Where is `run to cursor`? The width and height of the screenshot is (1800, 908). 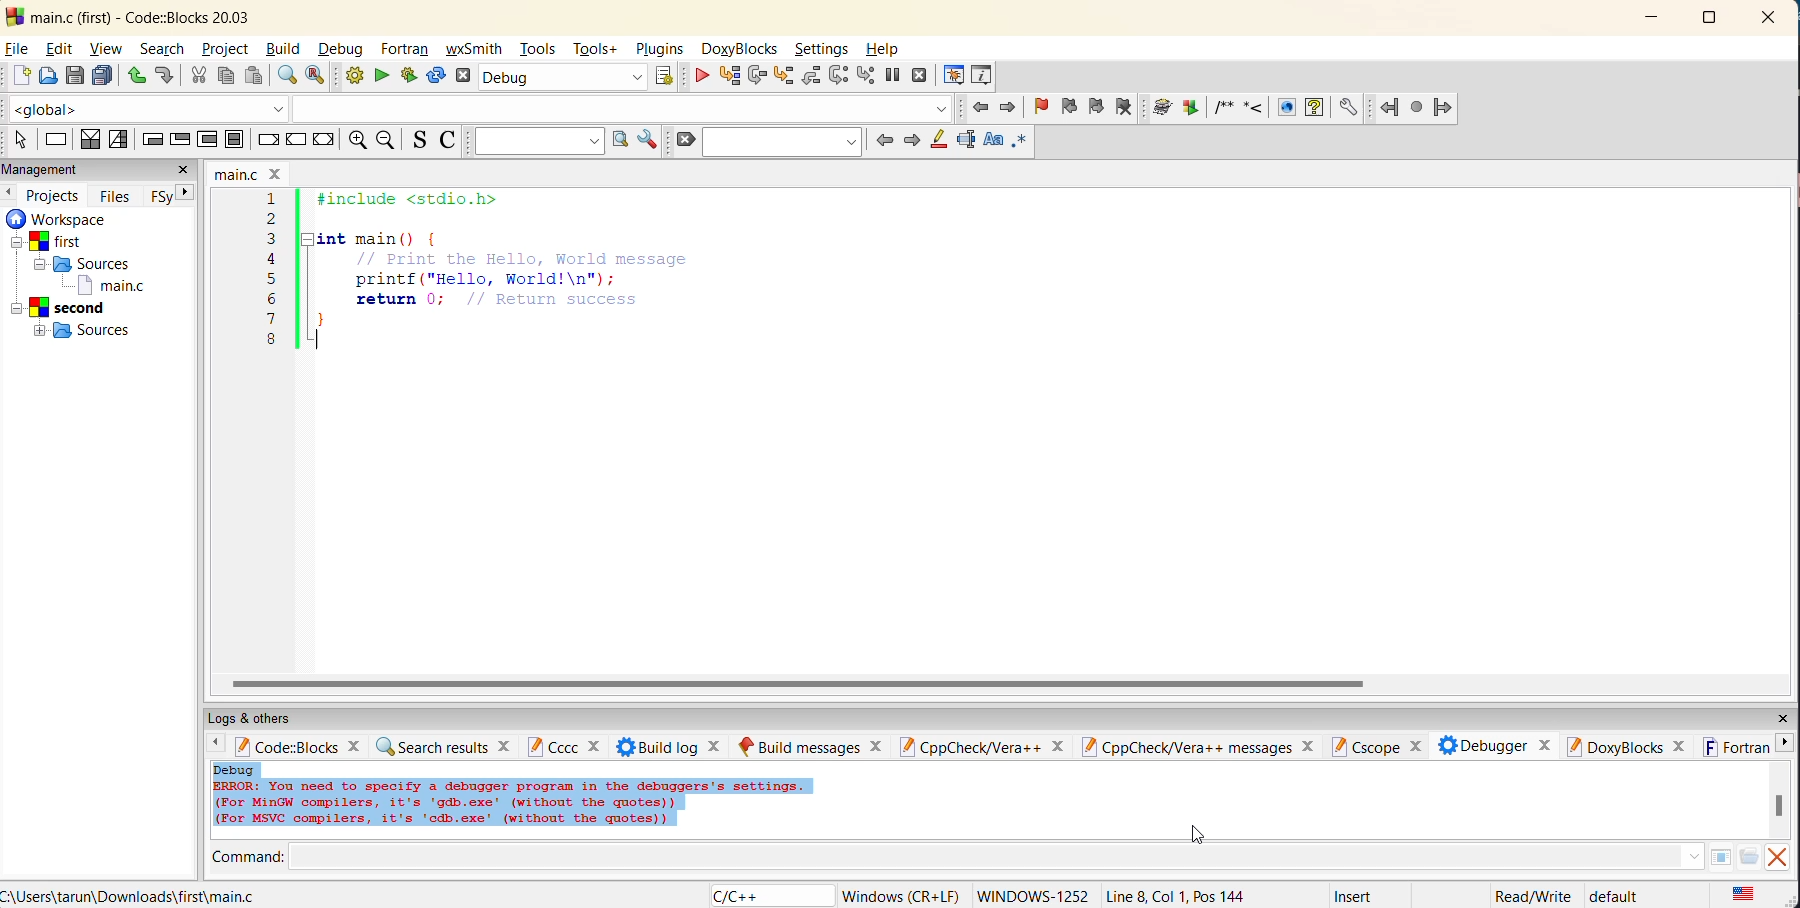
run to cursor is located at coordinates (727, 75).